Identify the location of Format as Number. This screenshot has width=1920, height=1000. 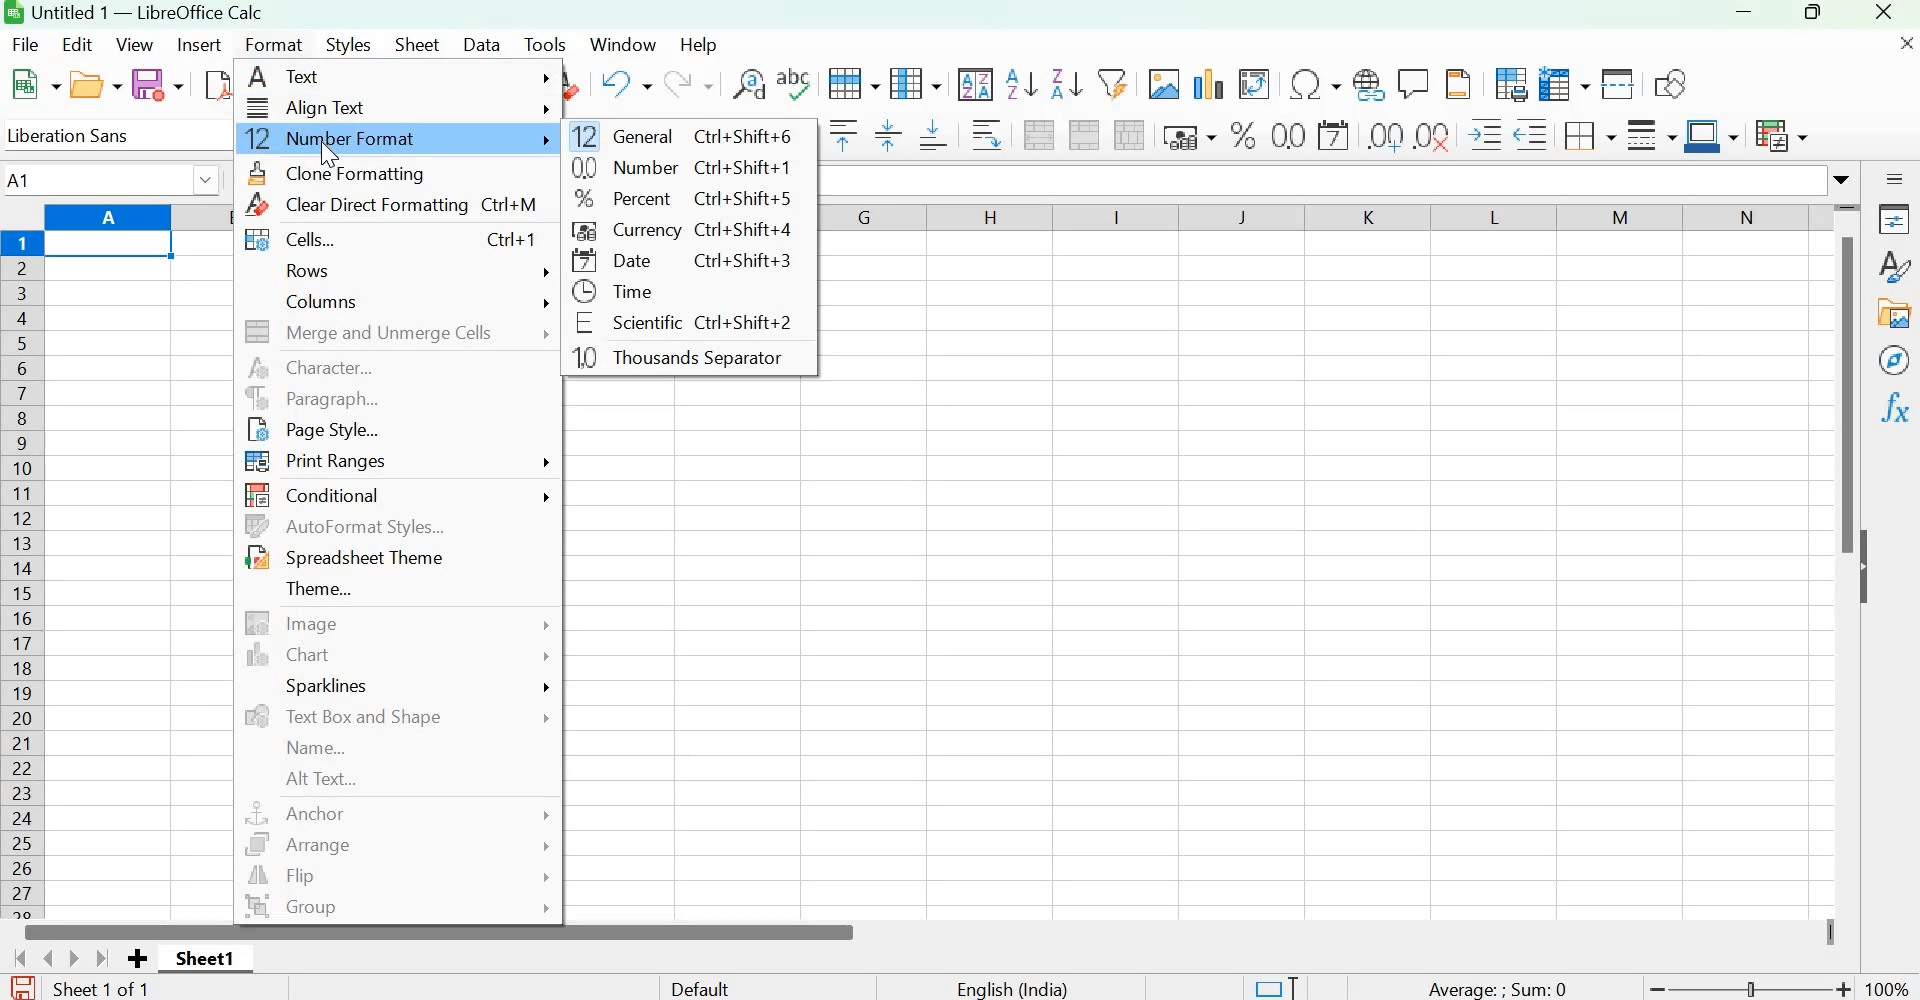
(1289, 136).